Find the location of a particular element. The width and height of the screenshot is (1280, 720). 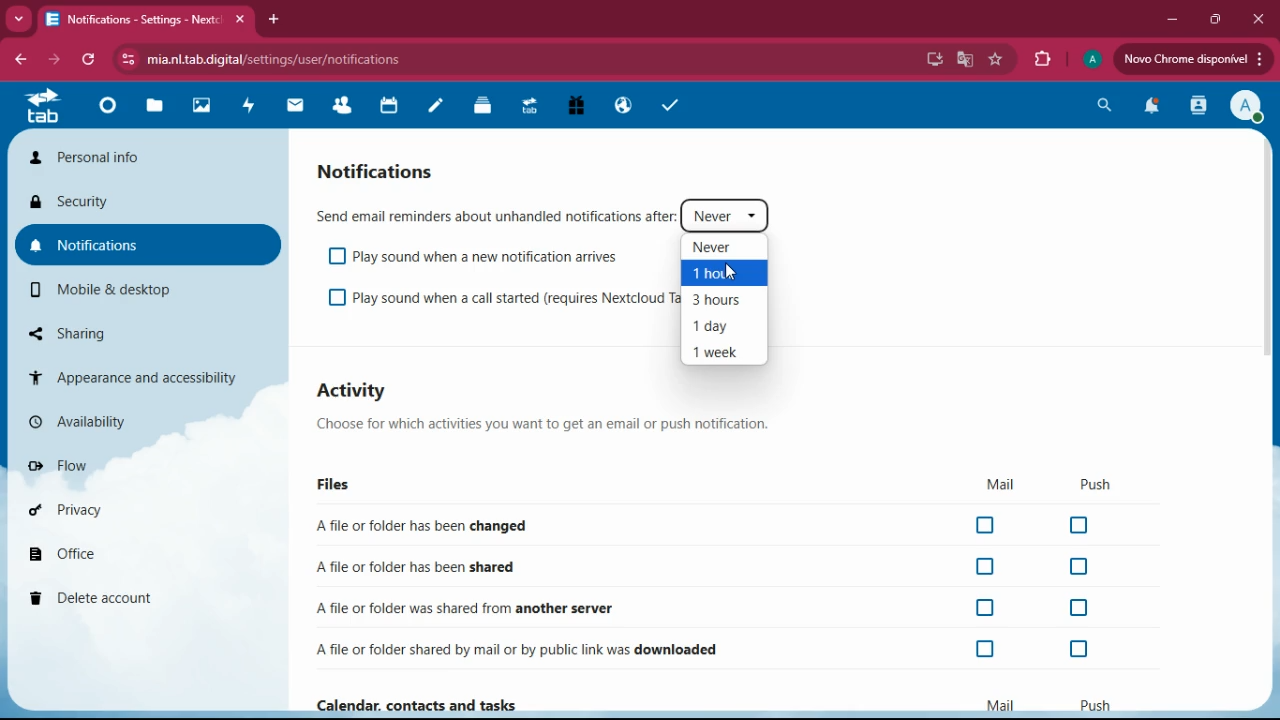

gift is located at coordinates (577, 106).